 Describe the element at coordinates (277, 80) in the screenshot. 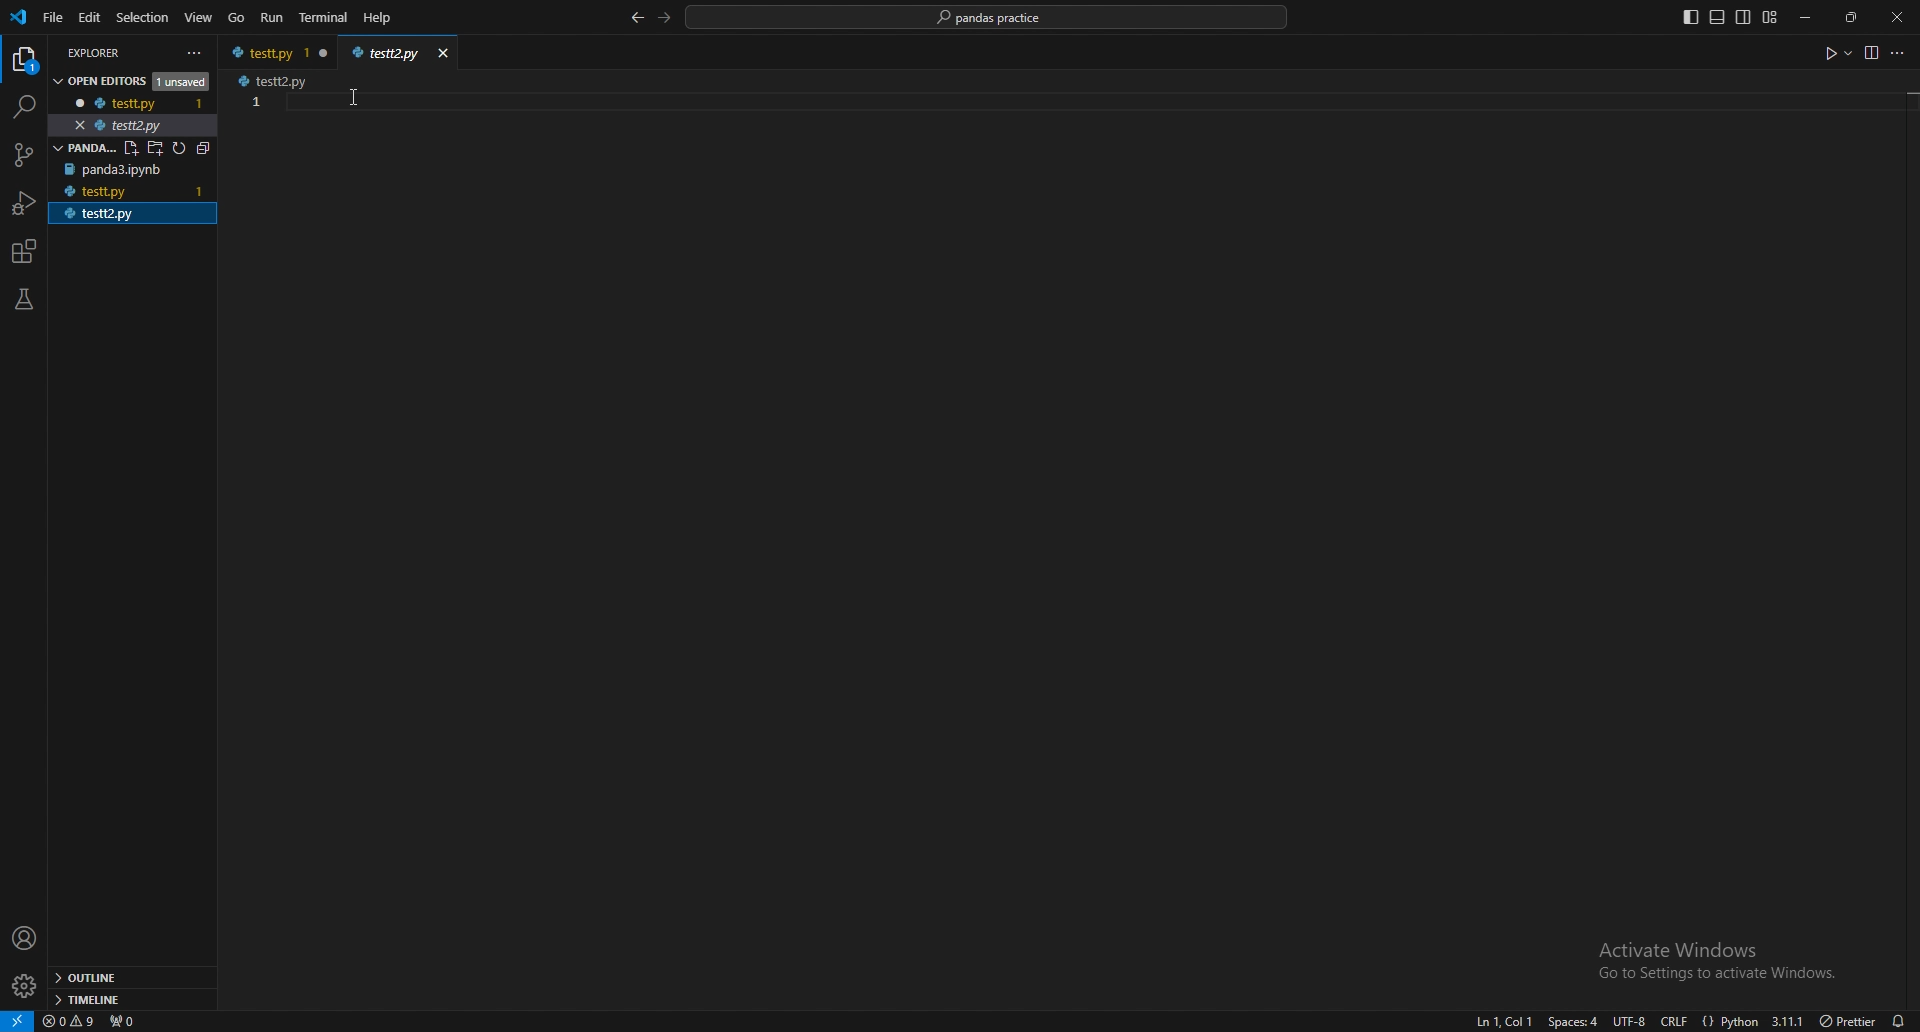

I see `file name` at that location.